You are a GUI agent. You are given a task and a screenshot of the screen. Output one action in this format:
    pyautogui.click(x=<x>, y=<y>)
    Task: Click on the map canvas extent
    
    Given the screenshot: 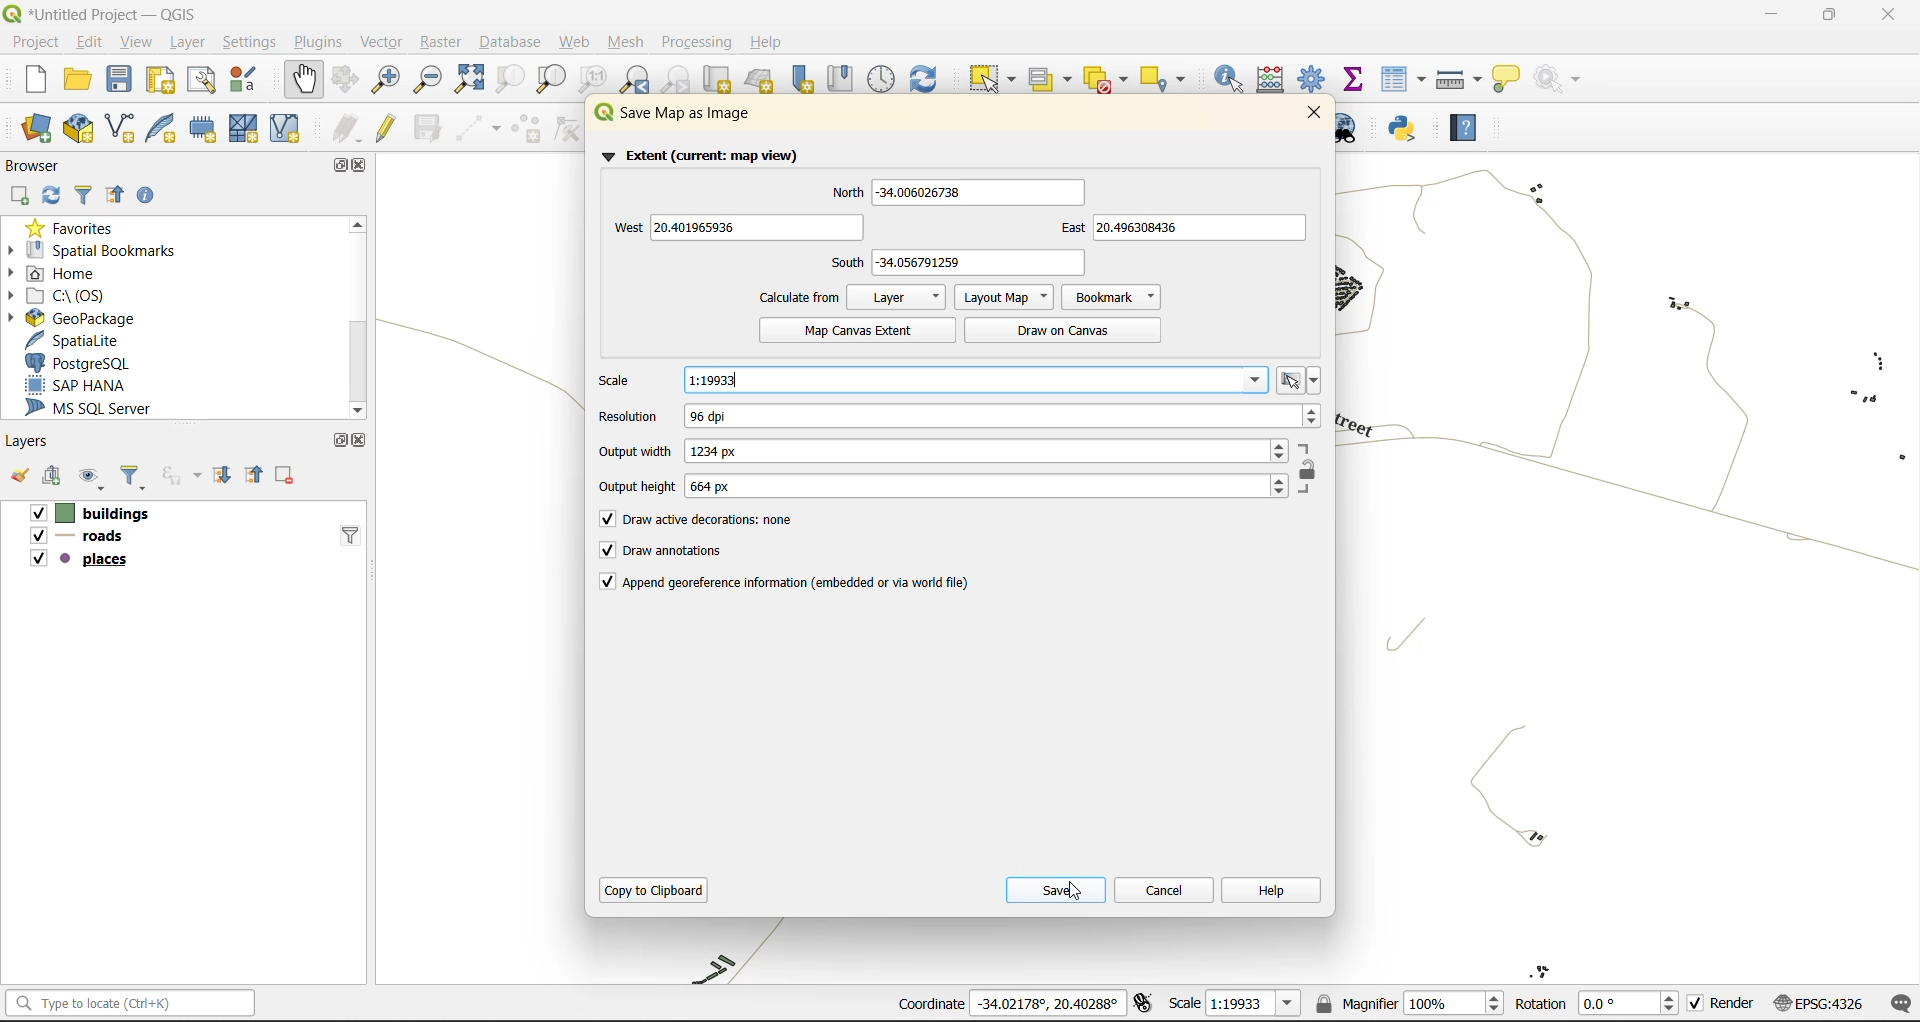 What is the action you would take?
    pyautogui.click(x=852, y=331)
    